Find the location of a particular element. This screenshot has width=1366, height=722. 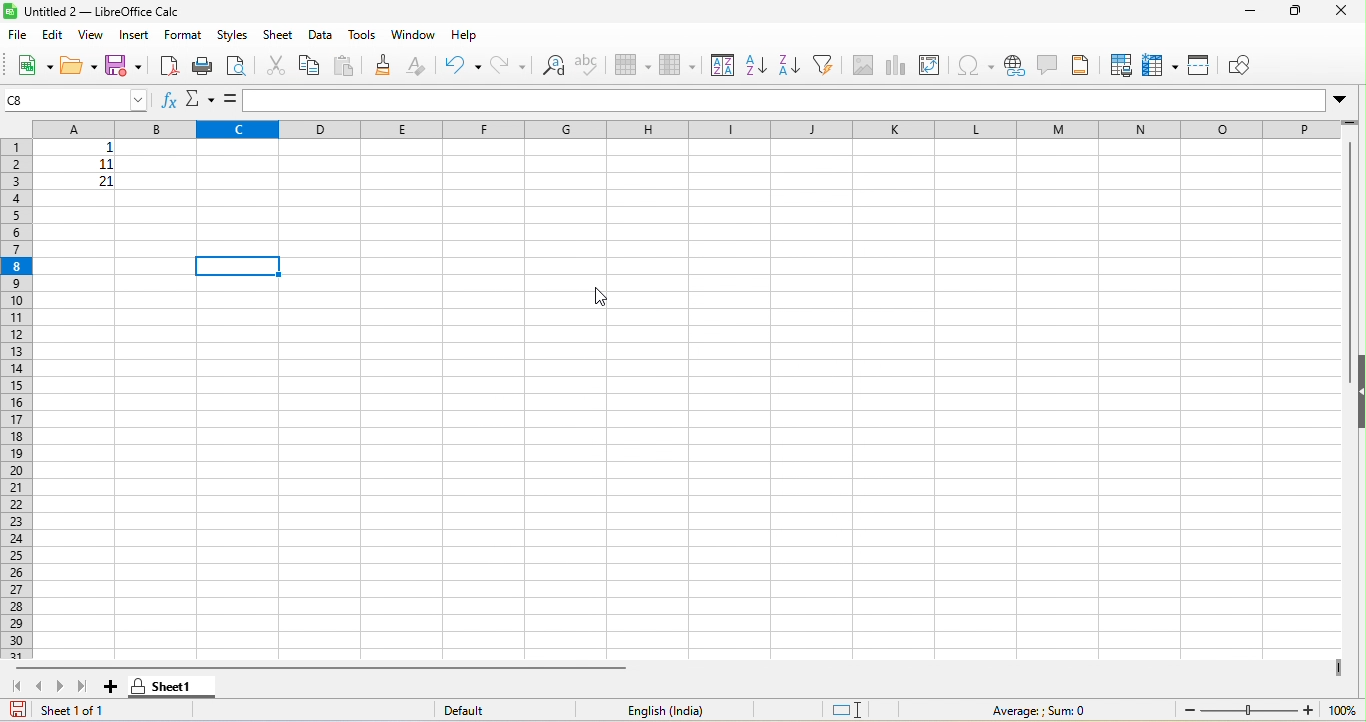

clone is located at coordinates (397, 65).